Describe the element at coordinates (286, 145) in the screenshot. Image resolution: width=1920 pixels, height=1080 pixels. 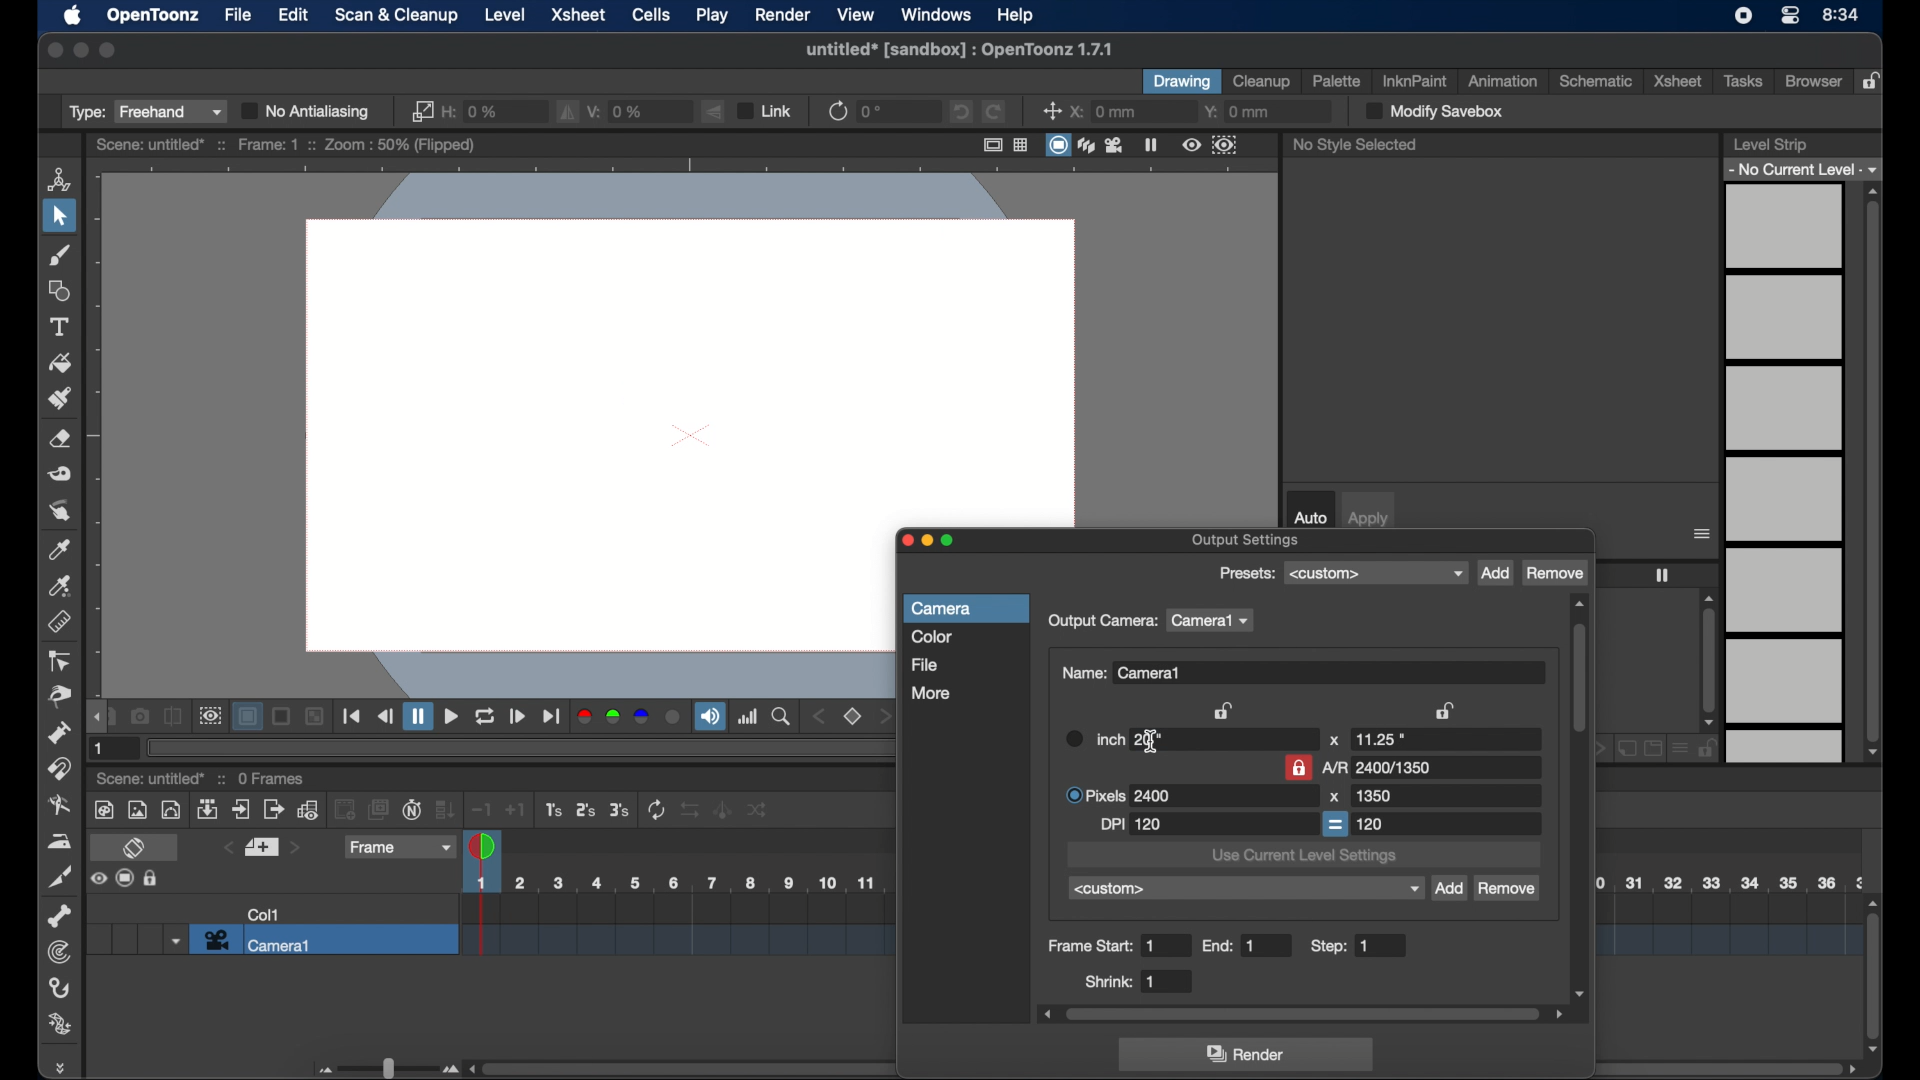
I see `scene` at that location.